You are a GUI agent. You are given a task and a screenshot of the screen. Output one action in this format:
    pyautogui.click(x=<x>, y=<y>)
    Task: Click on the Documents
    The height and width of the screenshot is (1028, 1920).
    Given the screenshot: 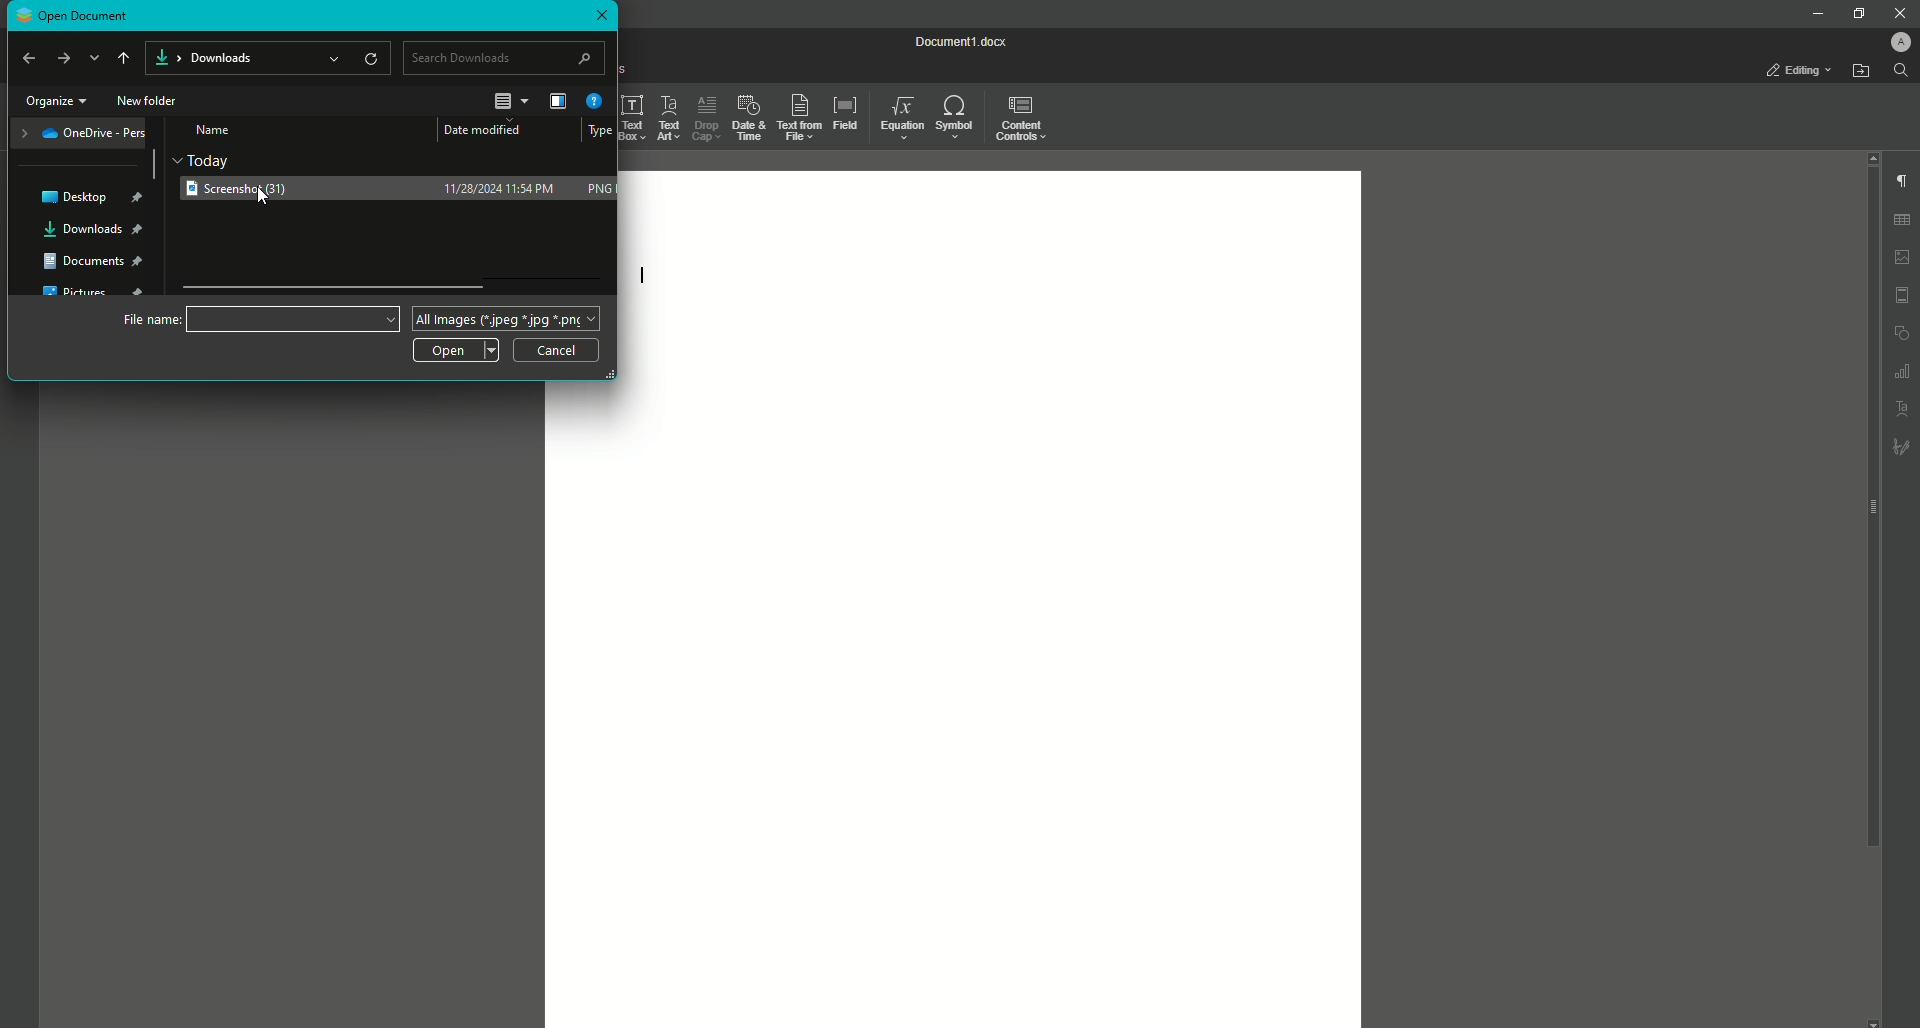 What is the action you would take?
    pyautogui.click(x=93, y=264)
    